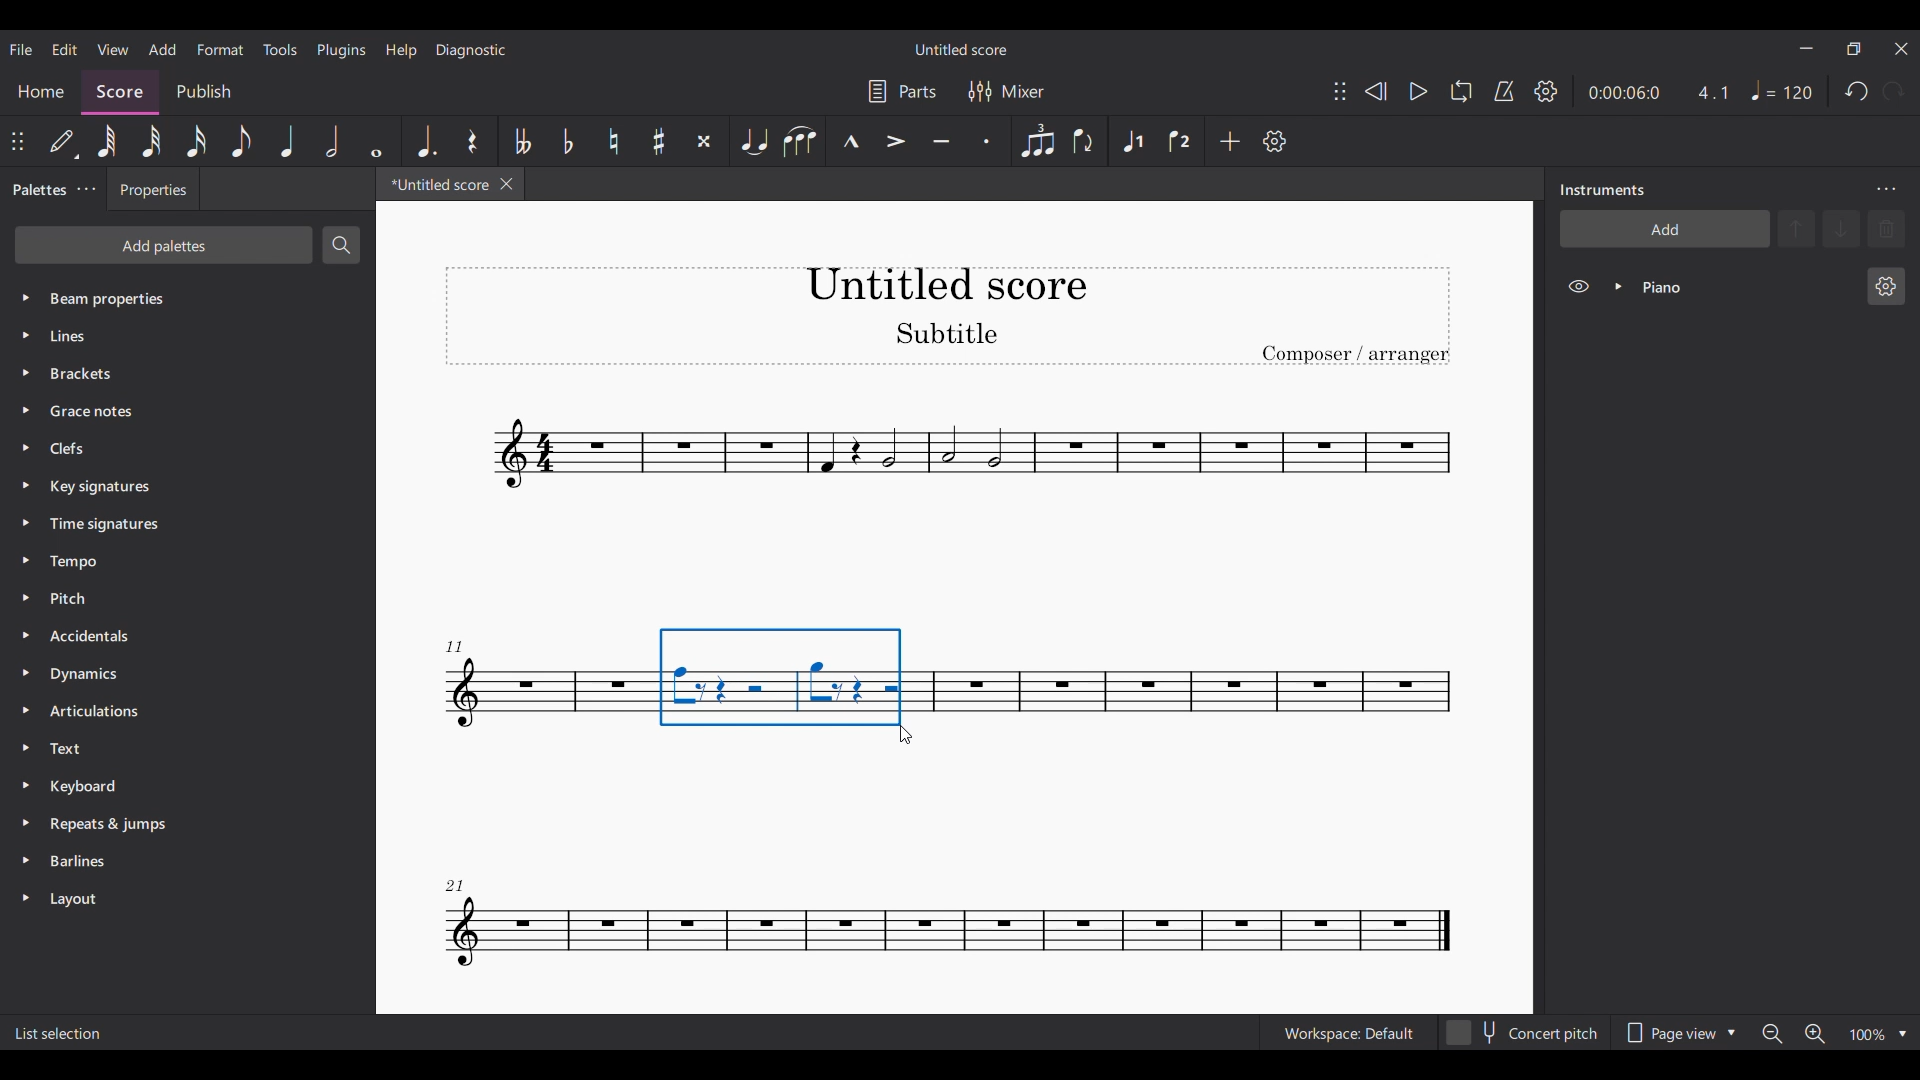  What do you see at coordinates (107, 141) in the screenshot?
I see `64th note` at bounding box center [107, 141].